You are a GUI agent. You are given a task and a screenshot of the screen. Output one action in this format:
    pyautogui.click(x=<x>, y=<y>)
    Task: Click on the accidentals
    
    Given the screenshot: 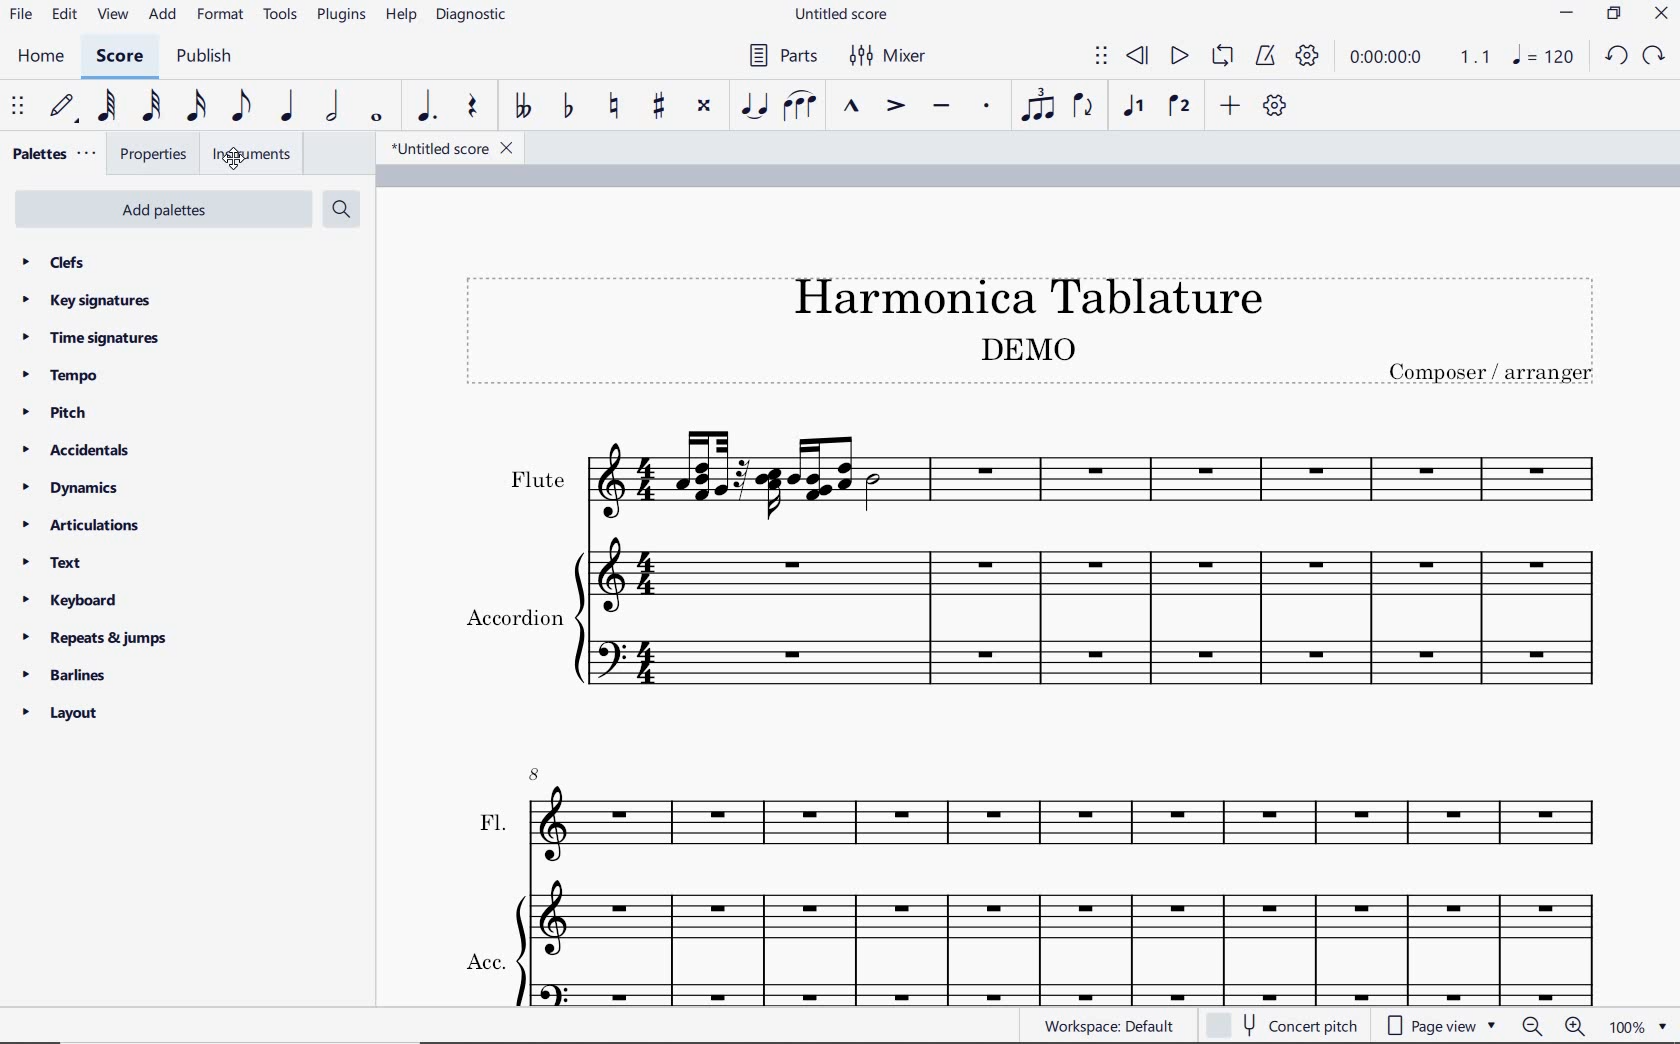 What is the action you would take?
    pyautogui.click(x=73, y=450)
    